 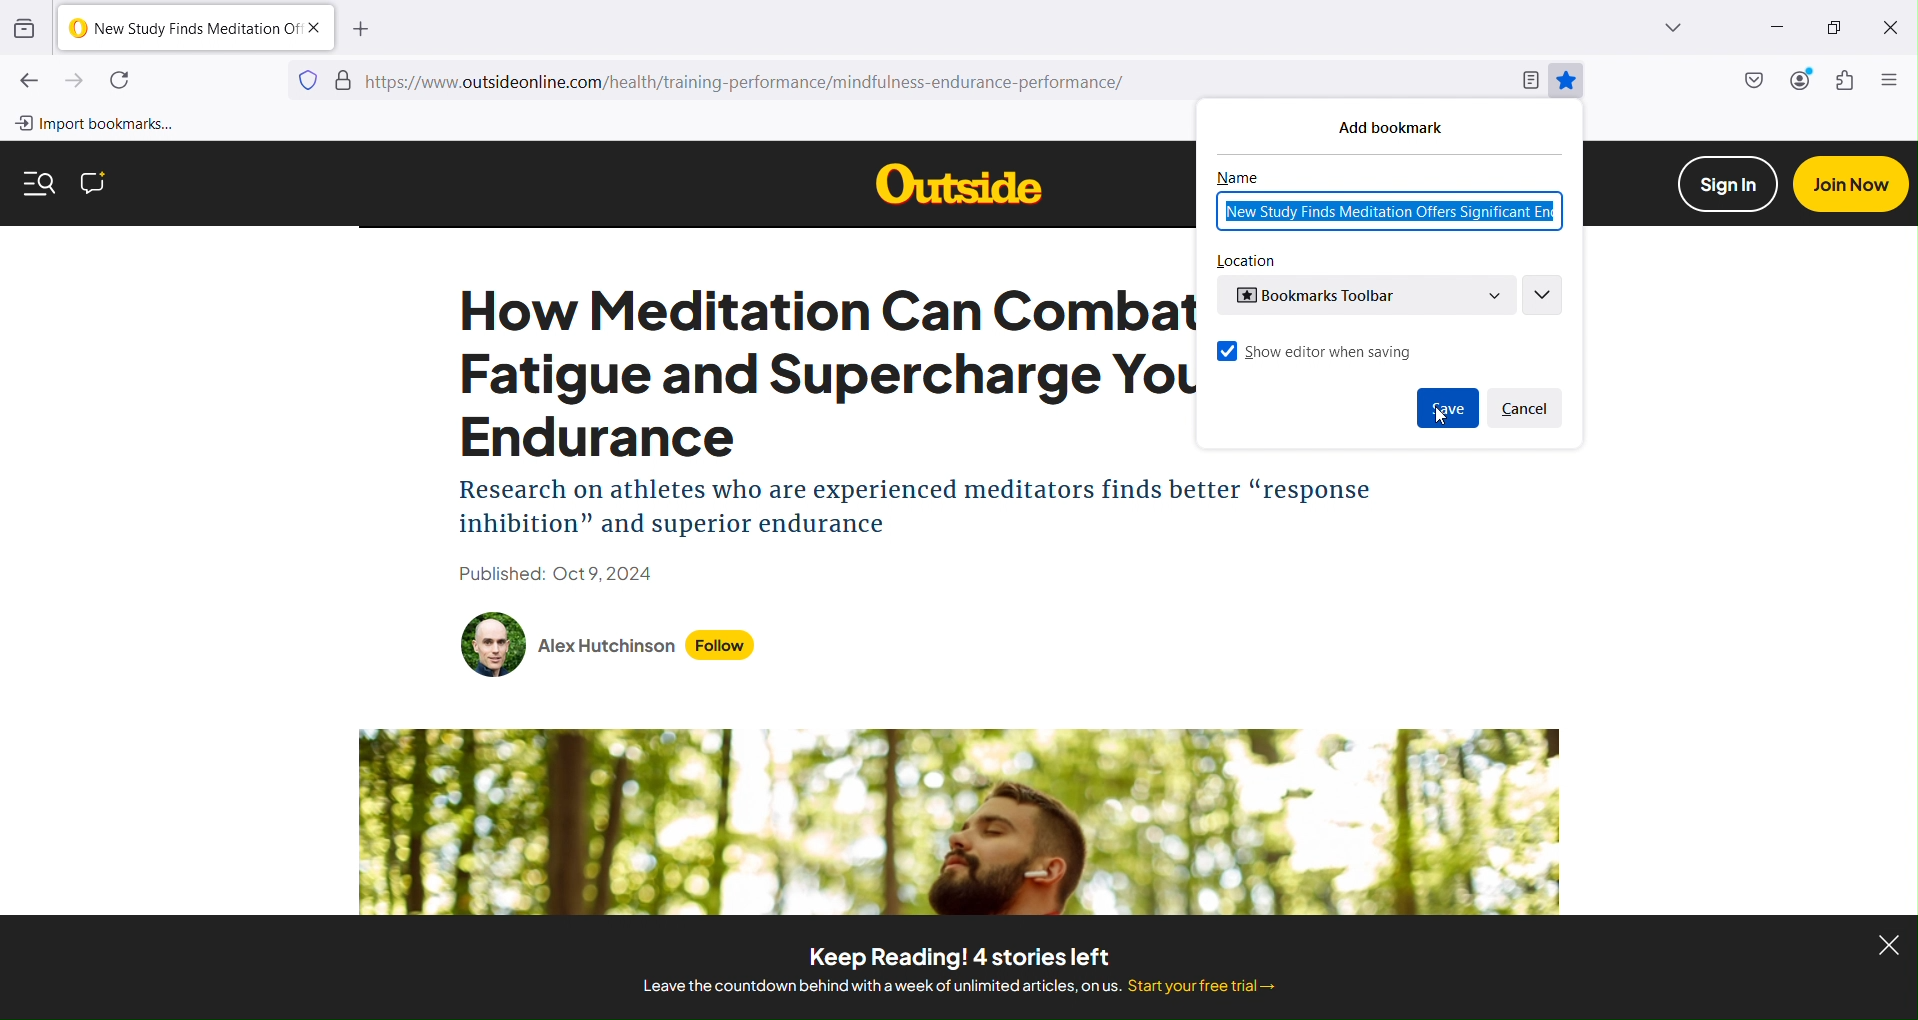 What do you see at coordinates (1447, 408) in the screenshot?
I see `Save` at bounding box center [1447, 408].